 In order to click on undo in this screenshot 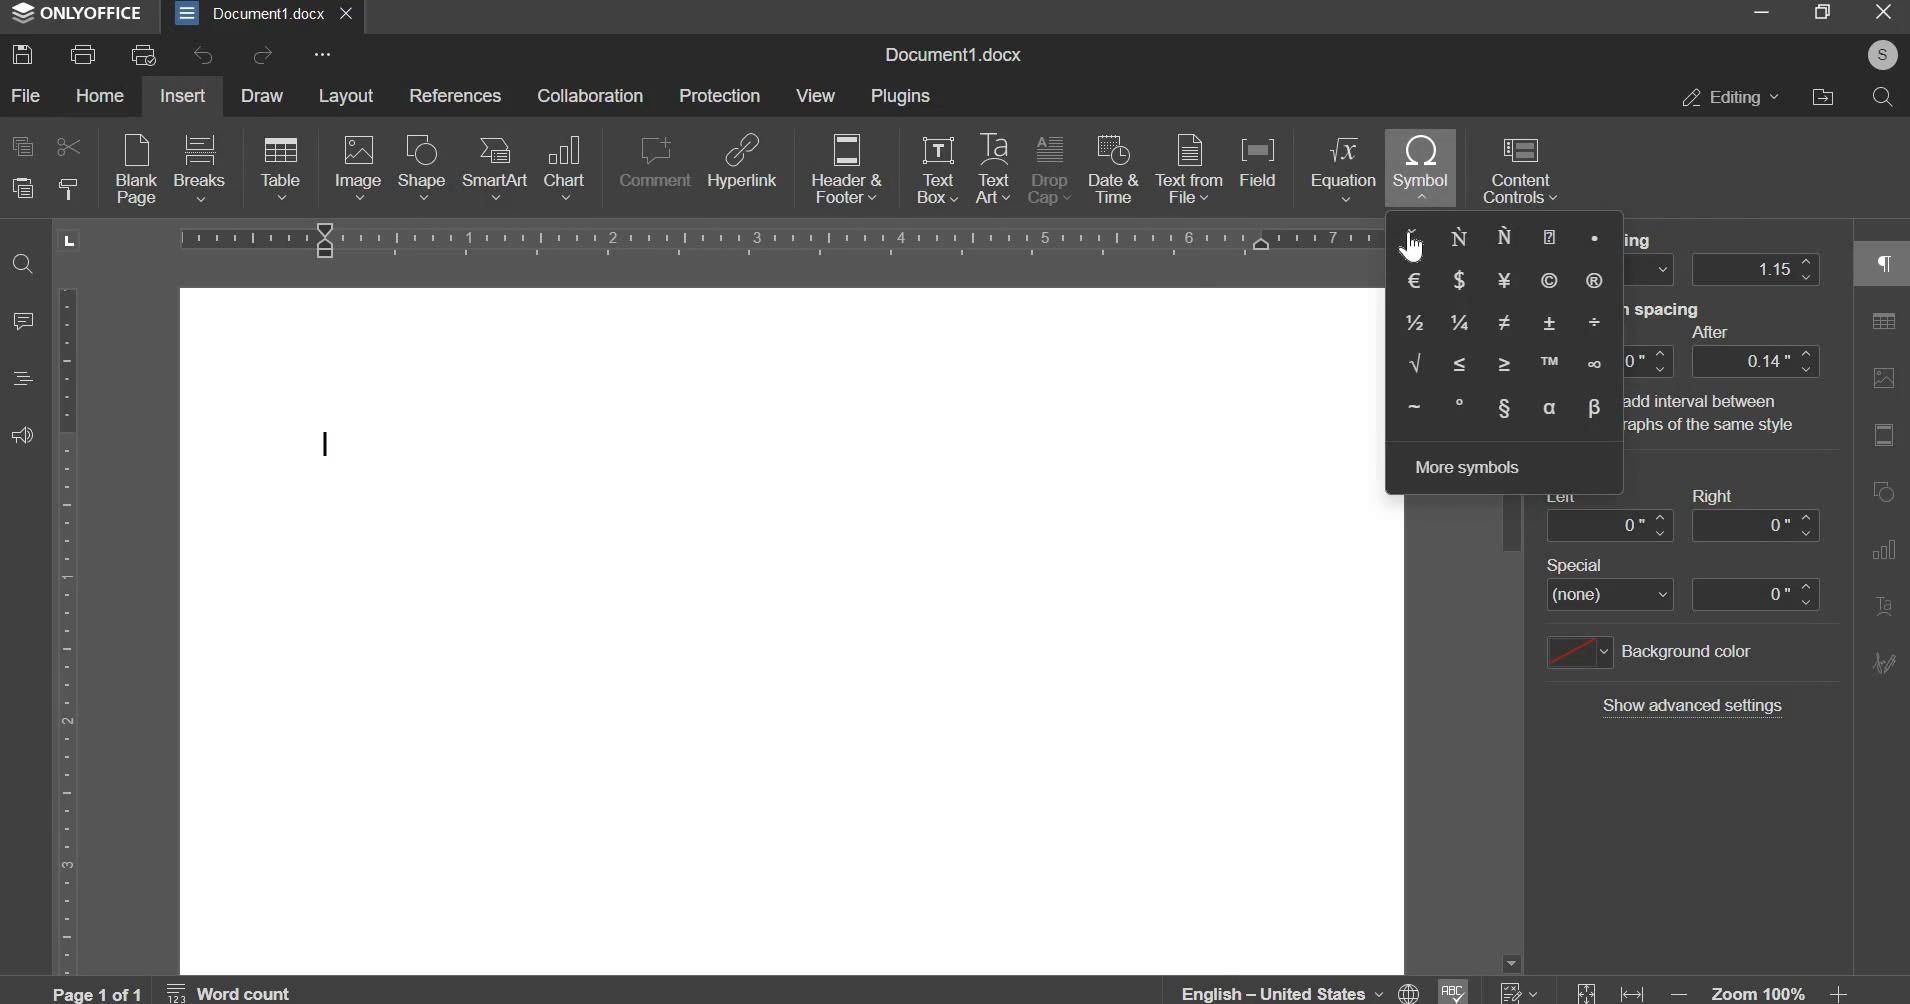, I will do `click(202, 55)`.